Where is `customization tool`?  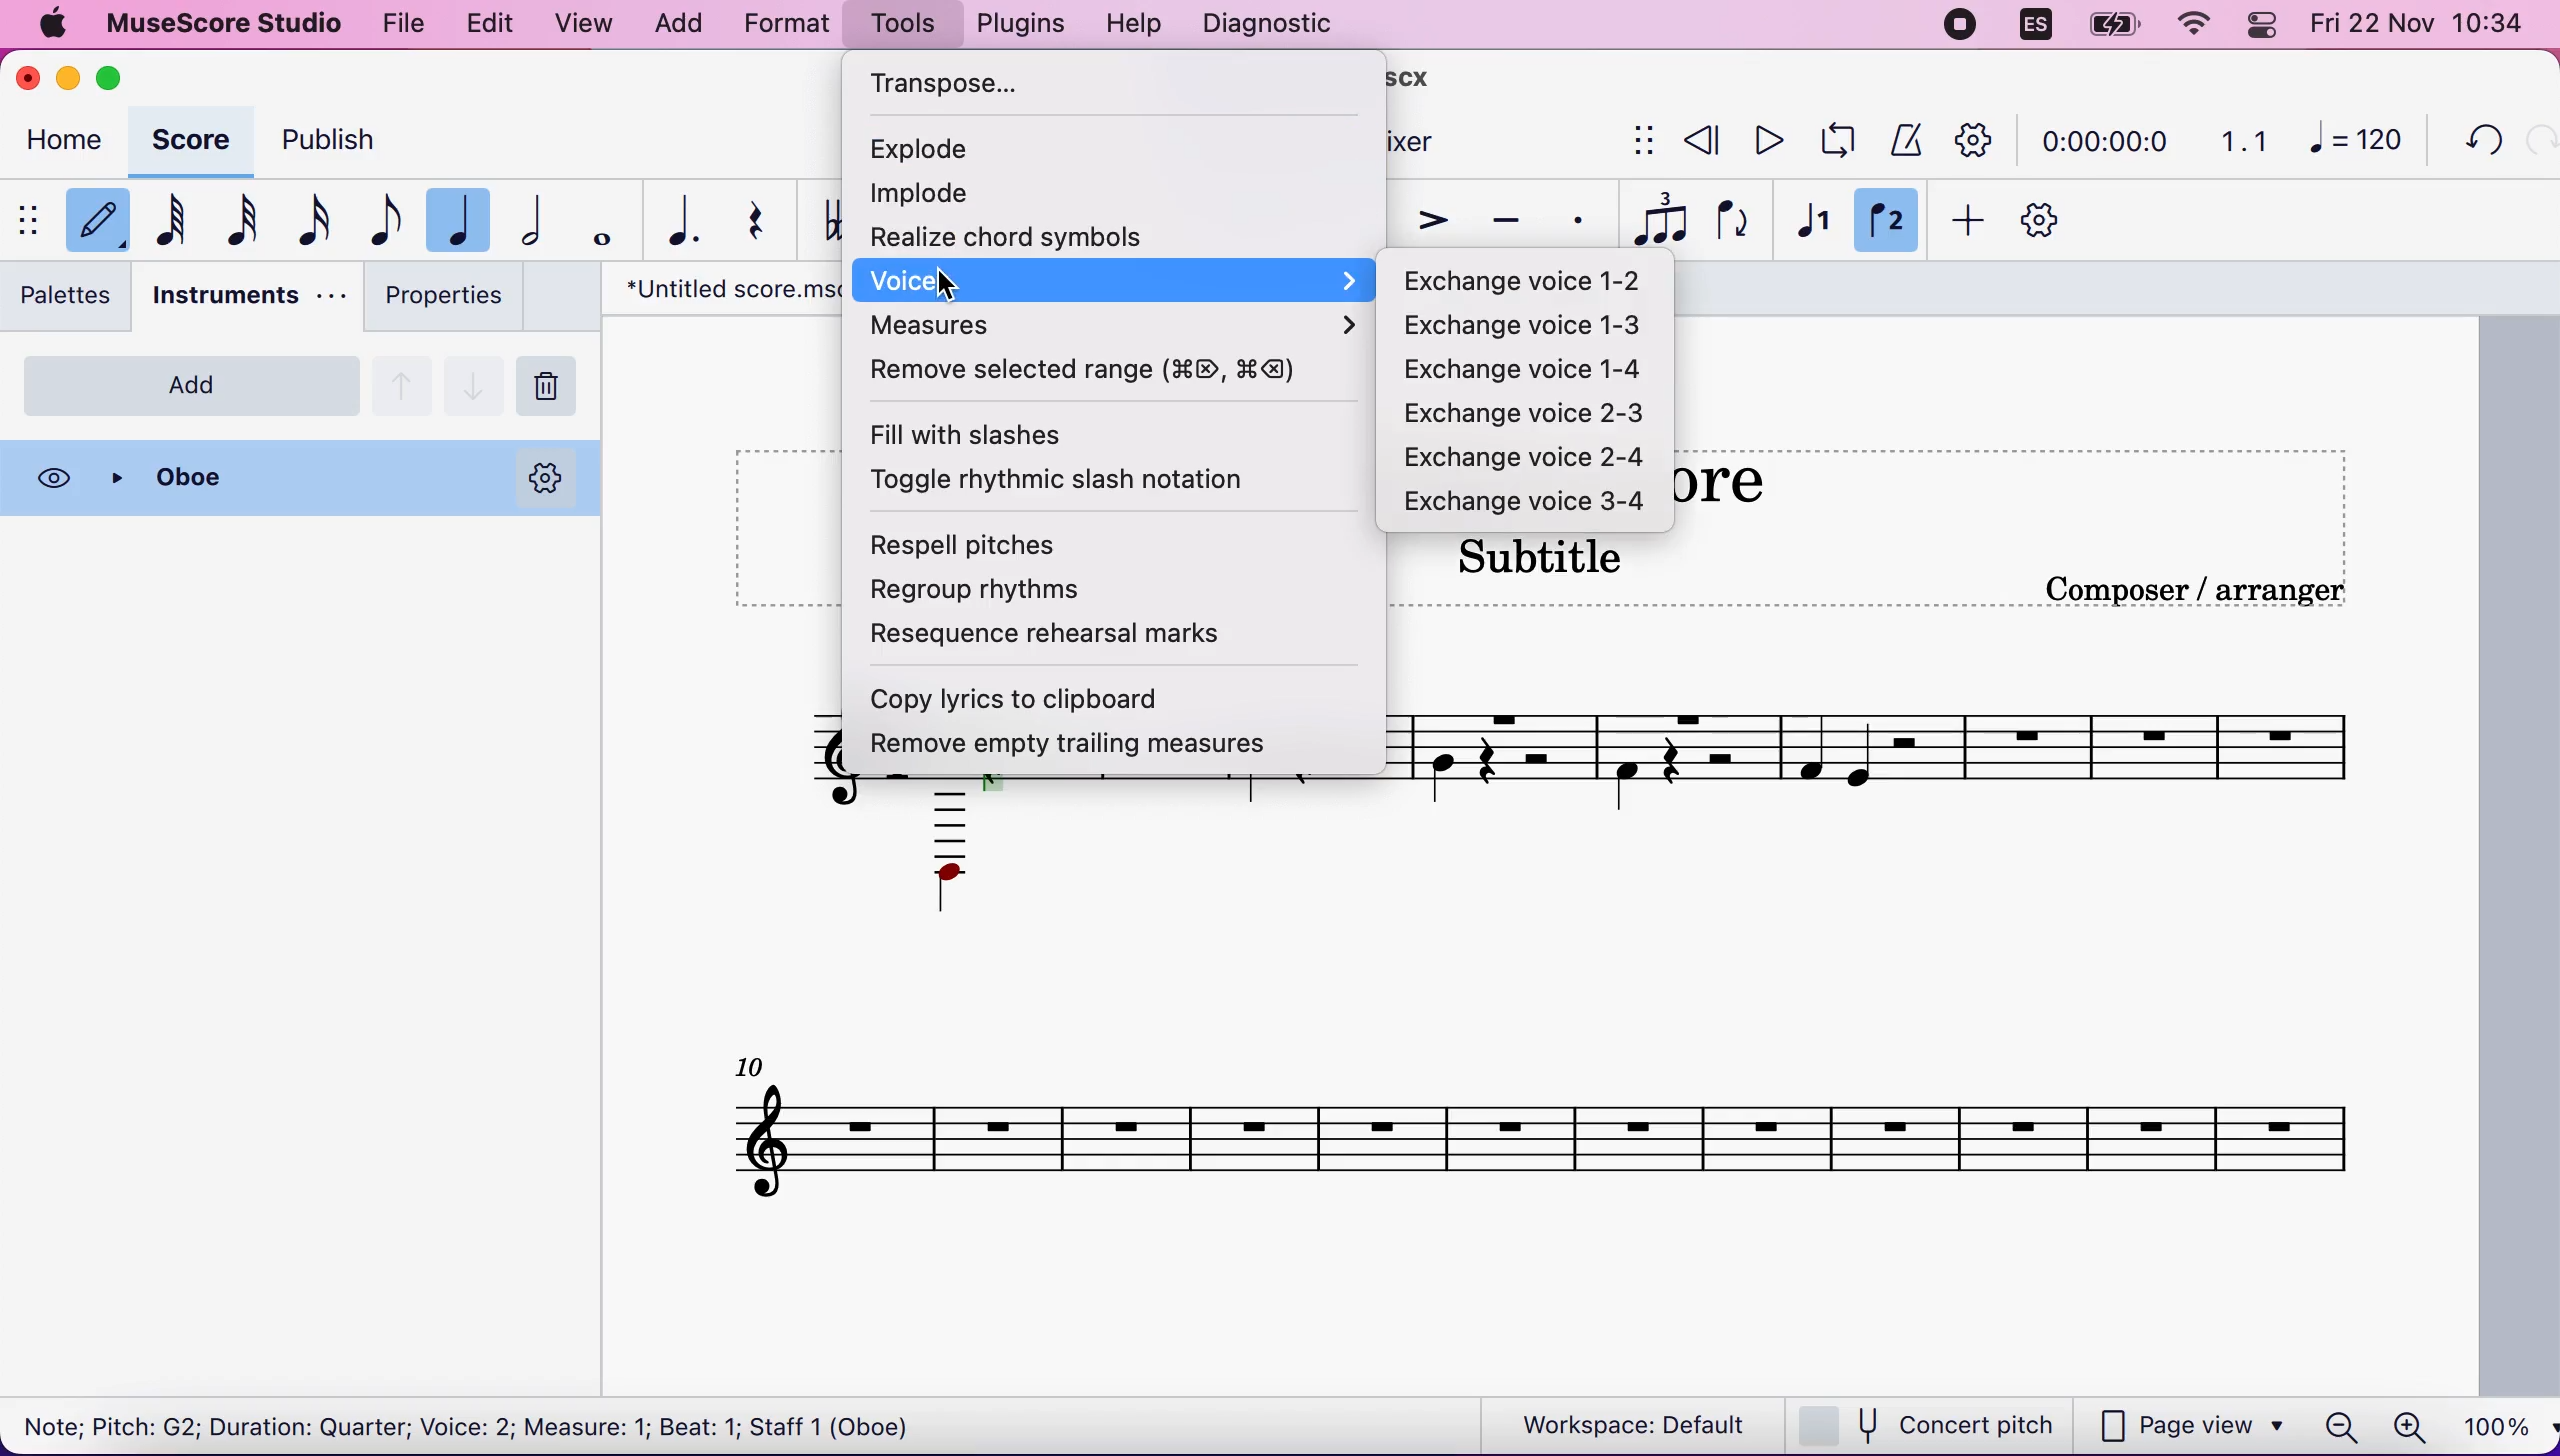
customization tool is located at coordinates (2050, 217).